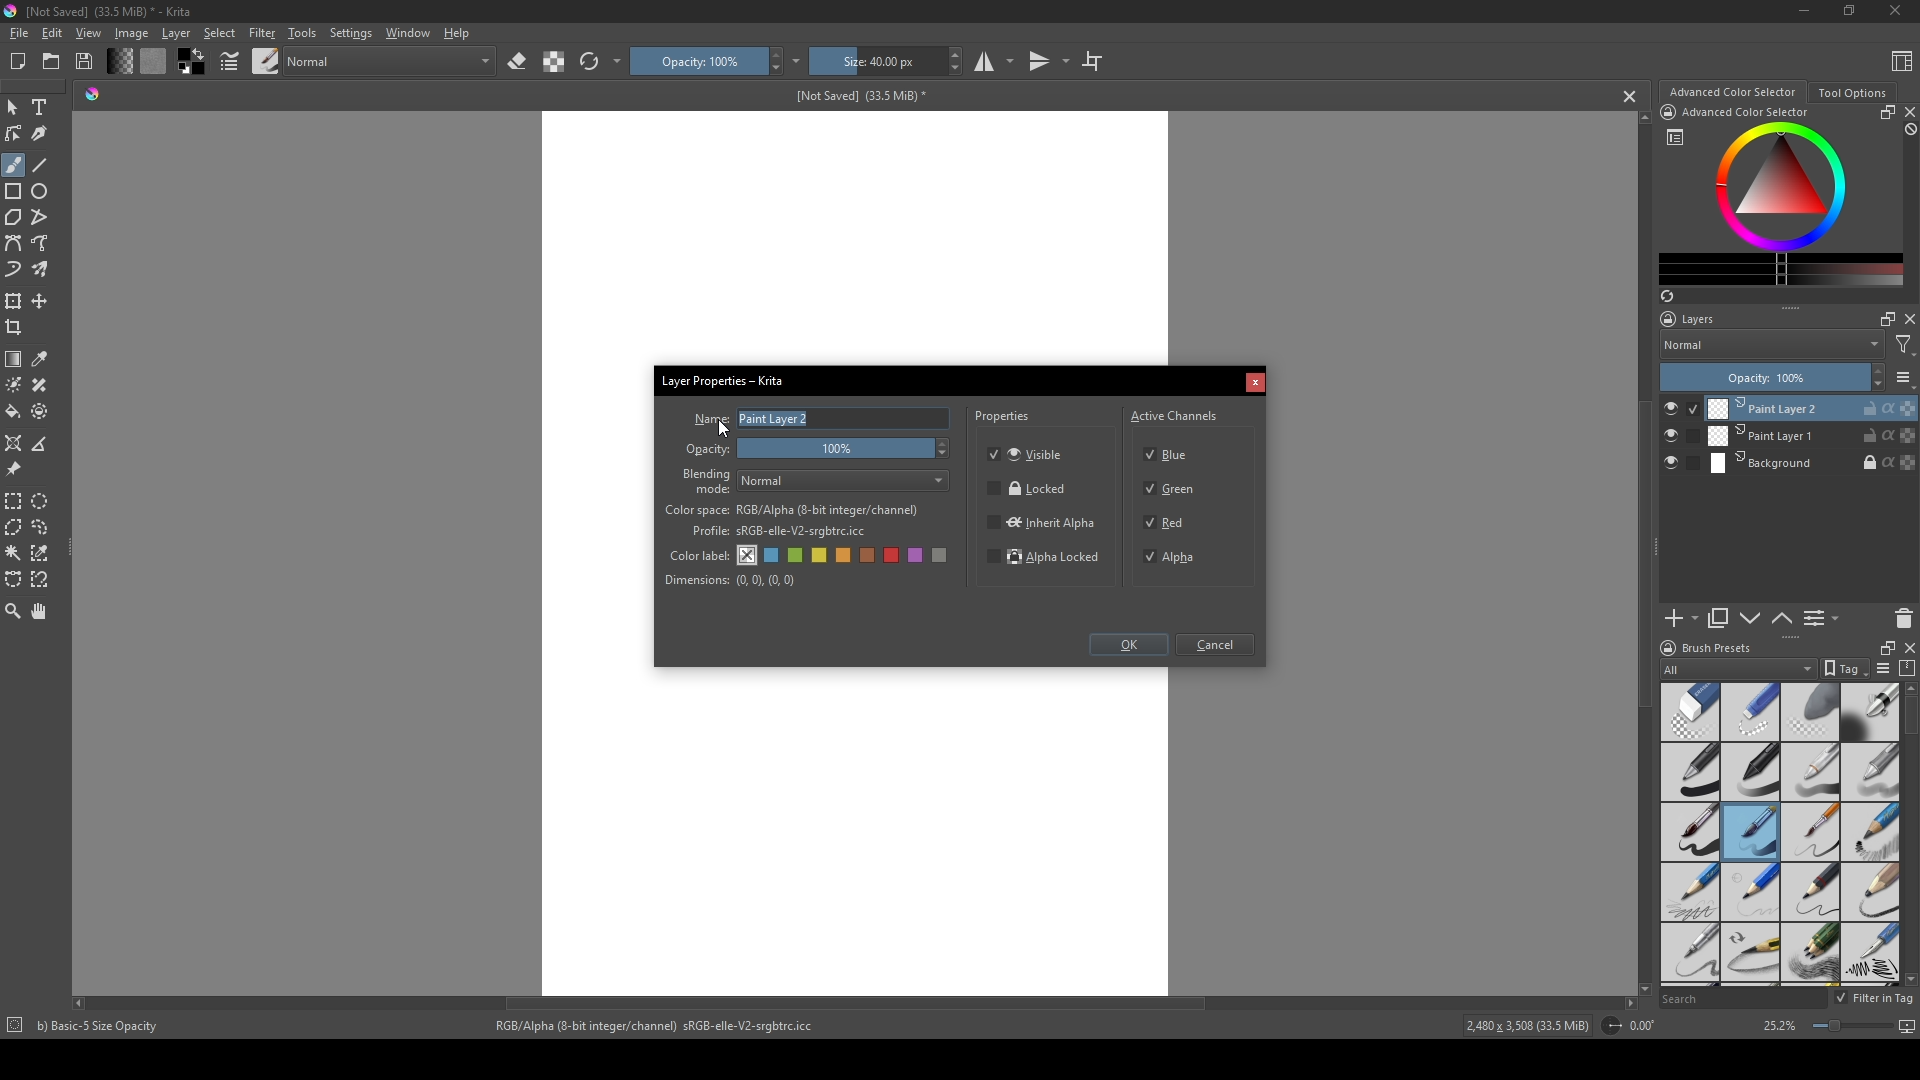 The image size is (1920, 1080). I want to click on Background, so click(1813, 464).